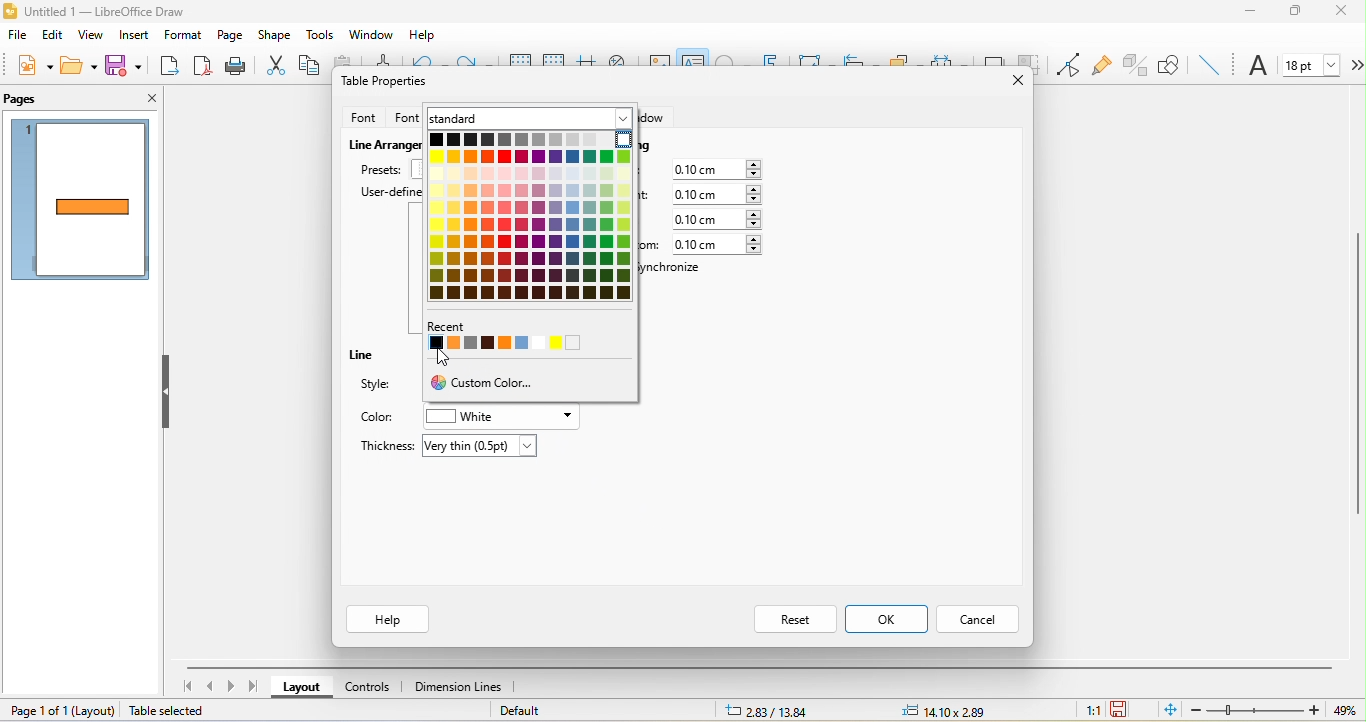 This screenshot has height=722, width=1366. I want to click on layout, so click(94, 710).